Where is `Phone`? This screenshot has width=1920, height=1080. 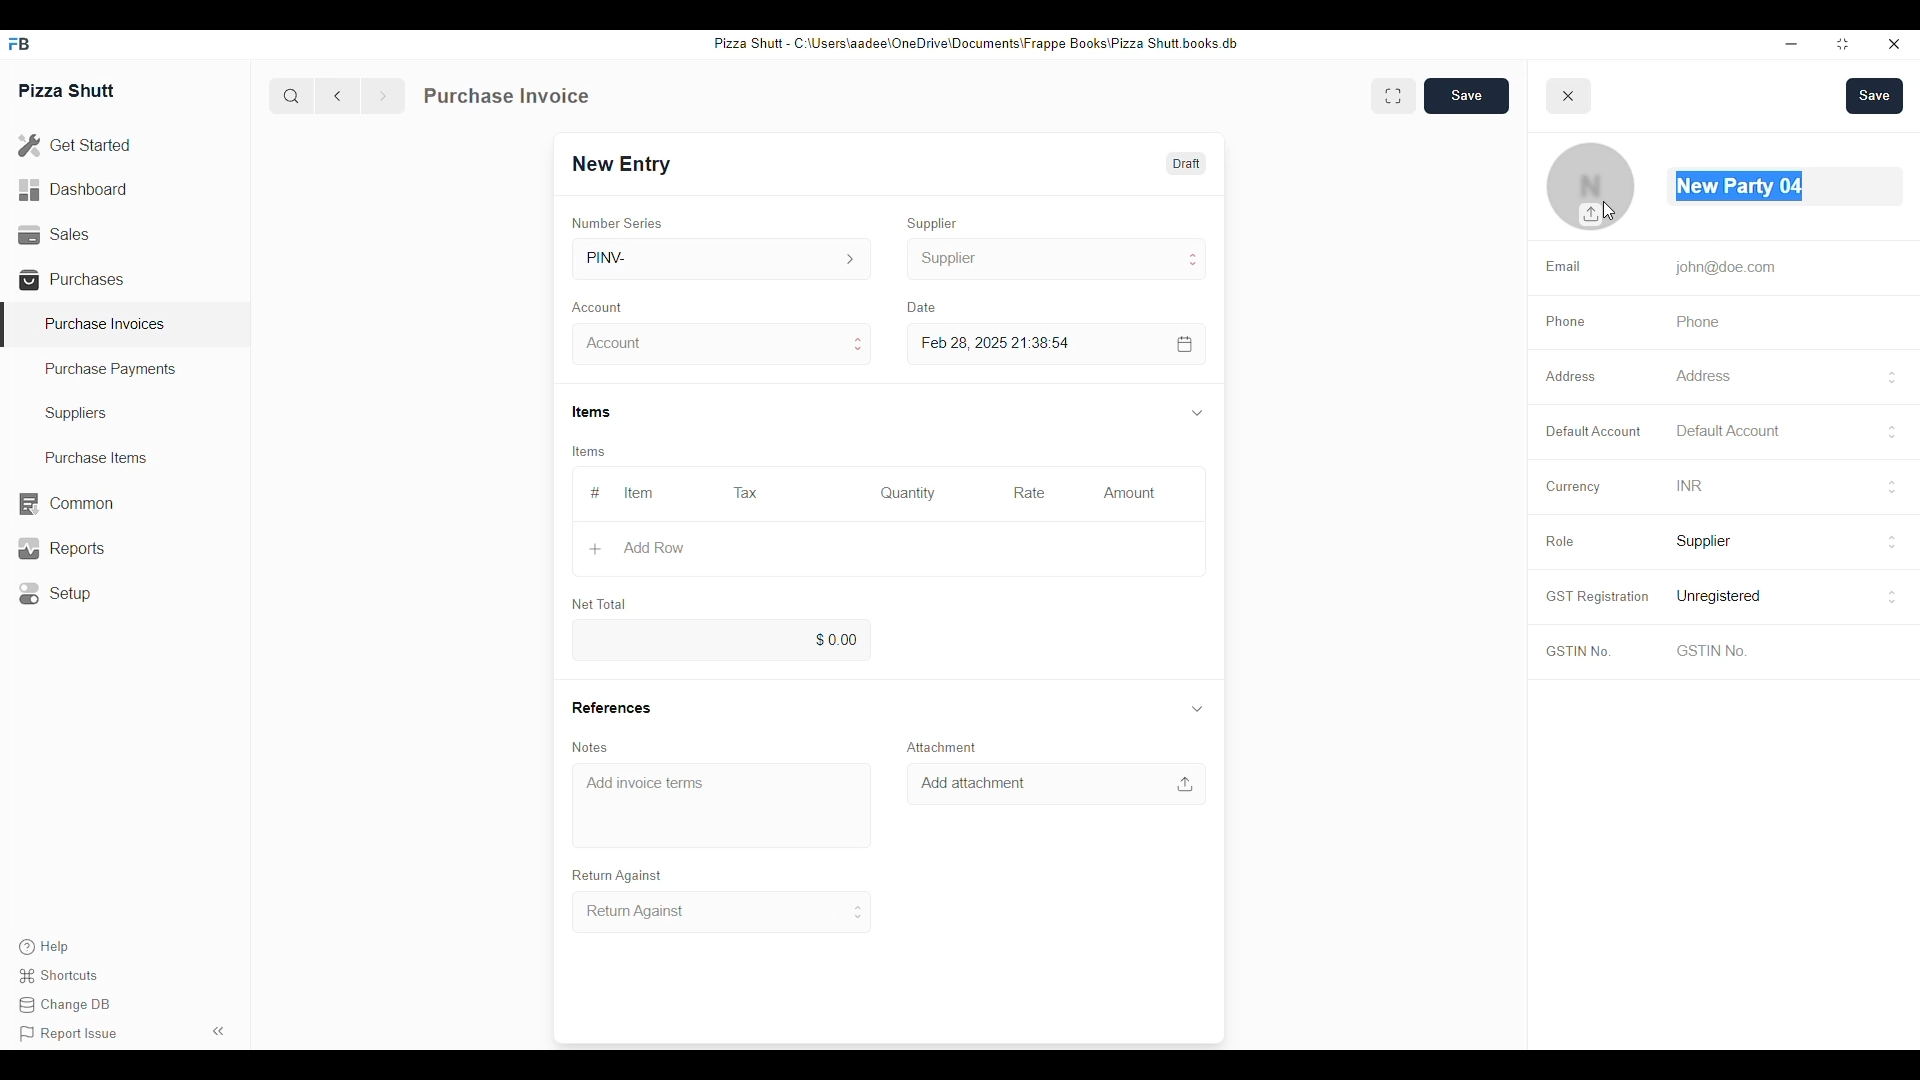 Phone is located at coordinates (1565, 322).